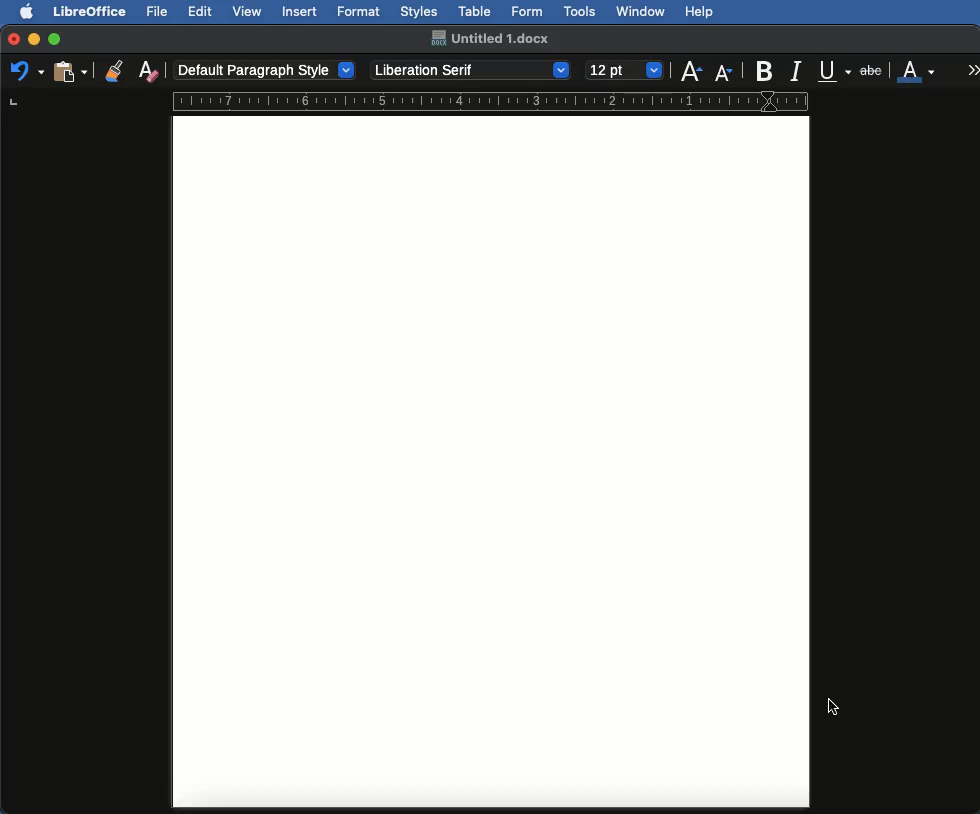 The image size is (980, 814). I want to click on Undo, so click(26, 70).